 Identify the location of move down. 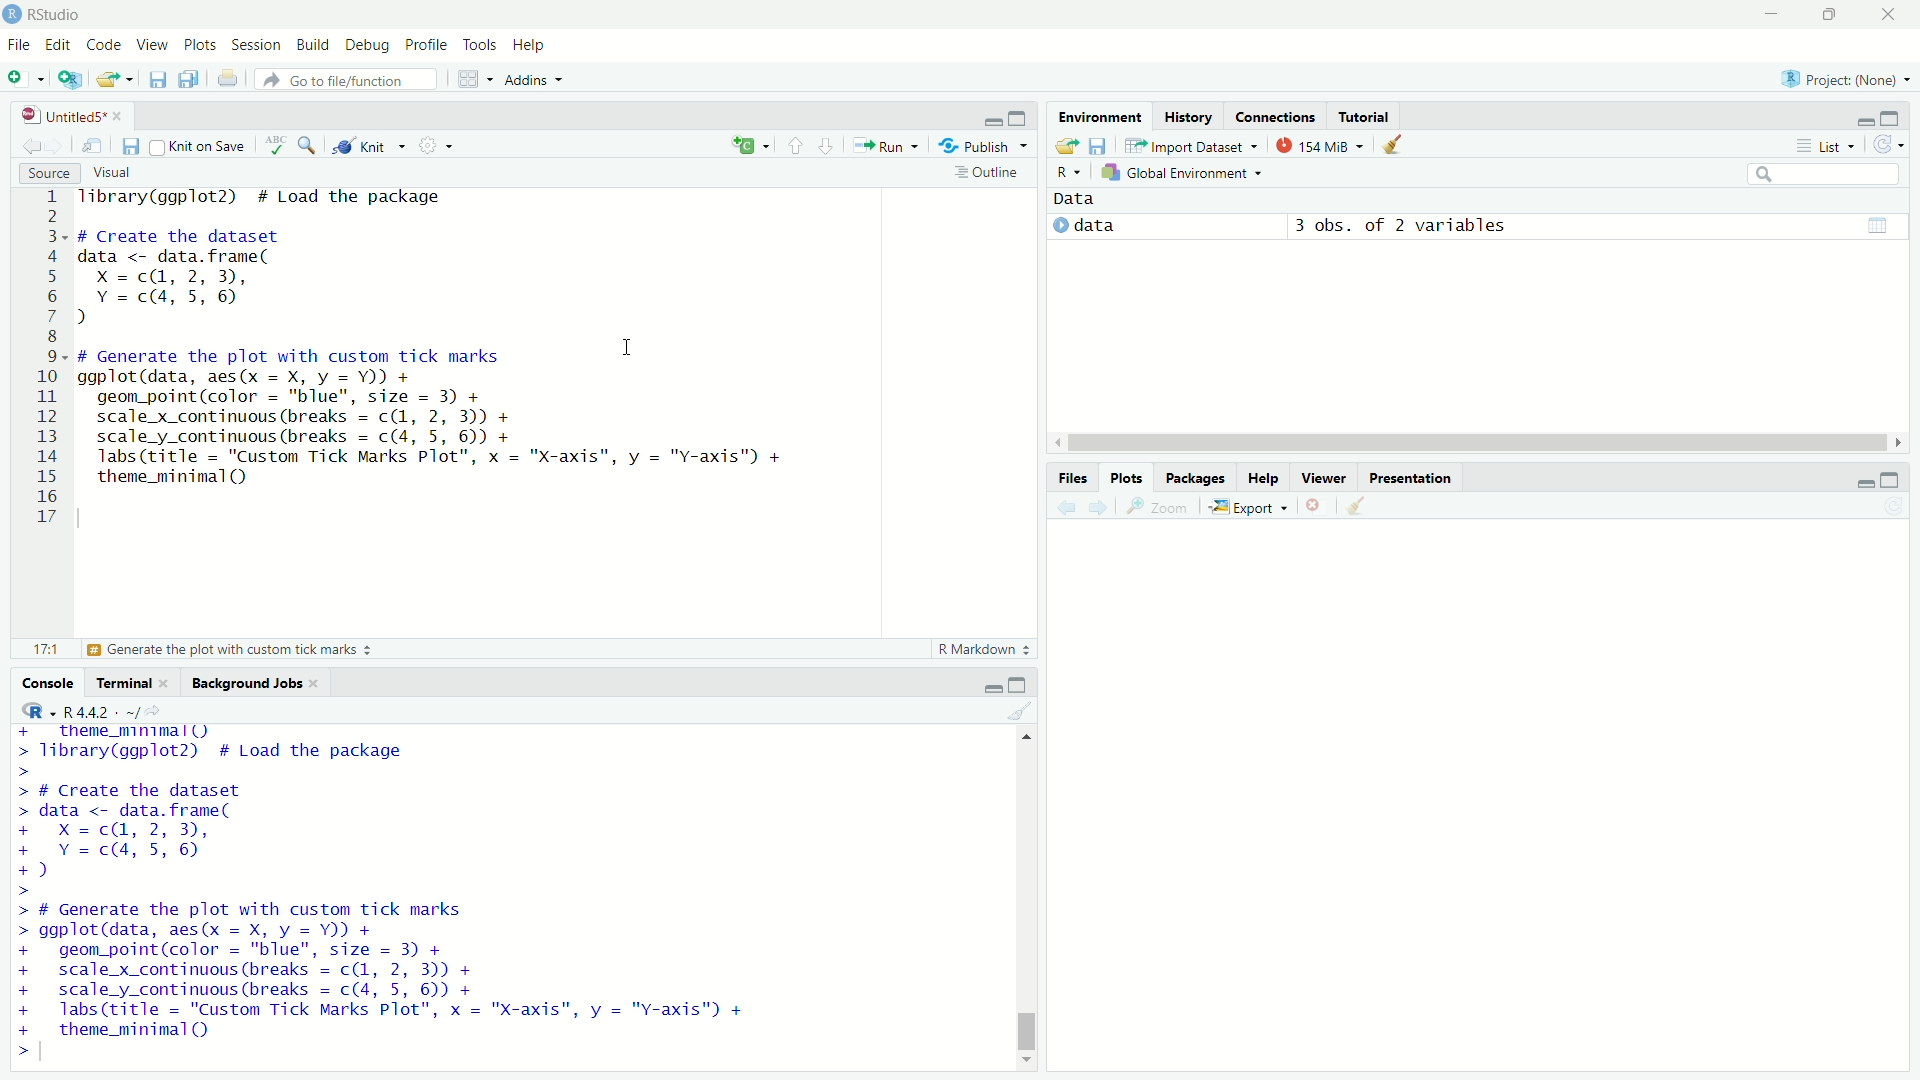
(1028, 1062).